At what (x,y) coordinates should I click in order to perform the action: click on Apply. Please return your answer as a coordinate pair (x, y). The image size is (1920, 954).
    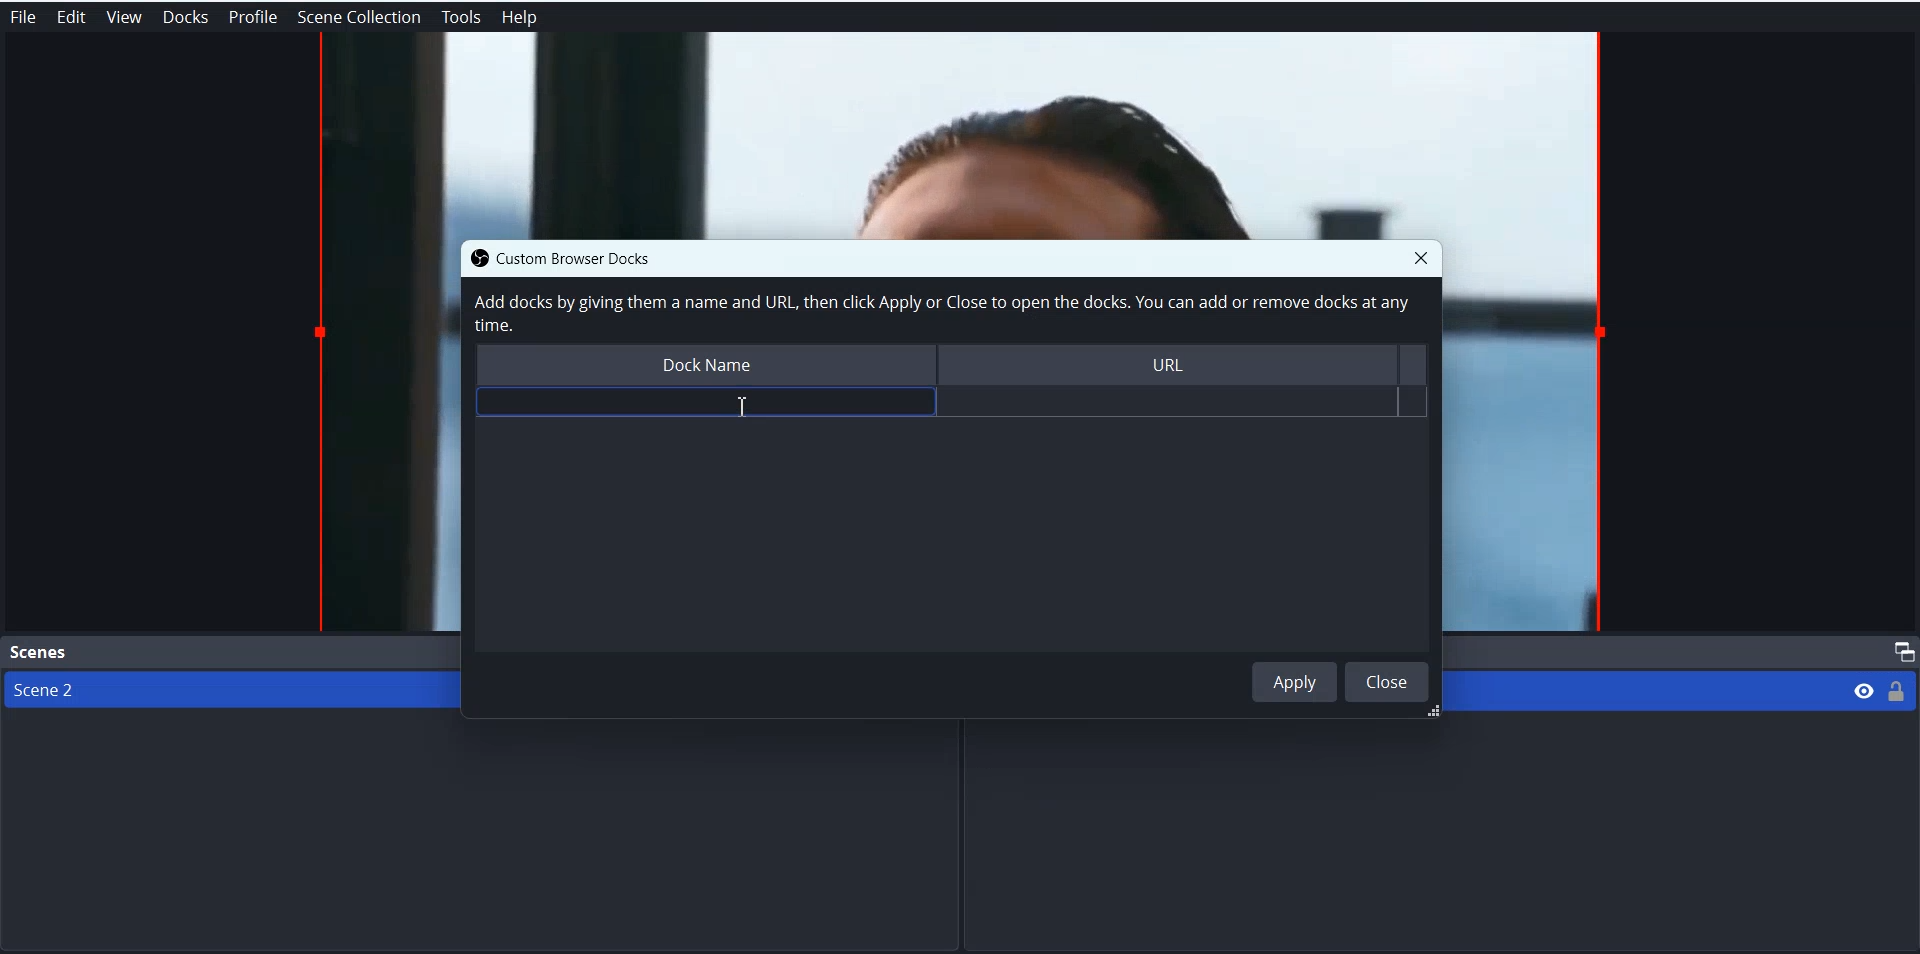
    Looking at the image, I should click on (1295, 681).